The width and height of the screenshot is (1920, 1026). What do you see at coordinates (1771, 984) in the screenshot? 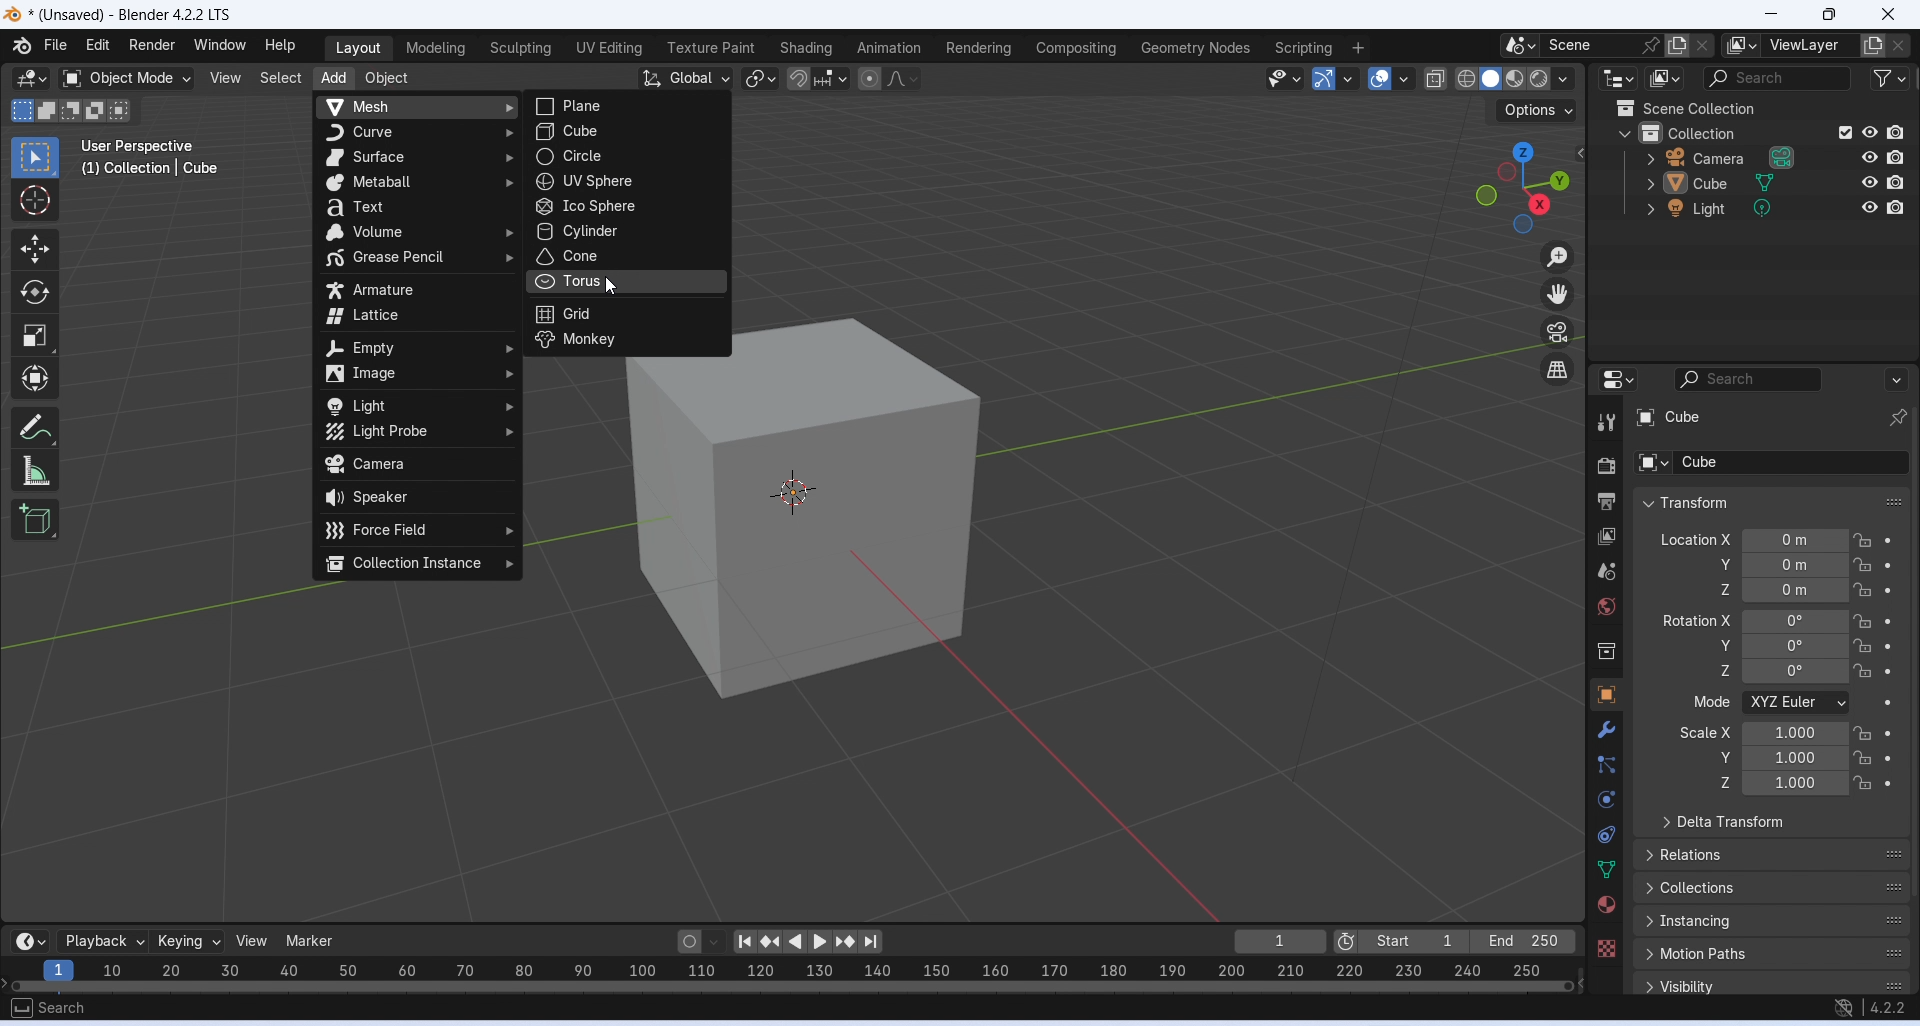
I see `Visibility` at bounding box center [1771, 984].